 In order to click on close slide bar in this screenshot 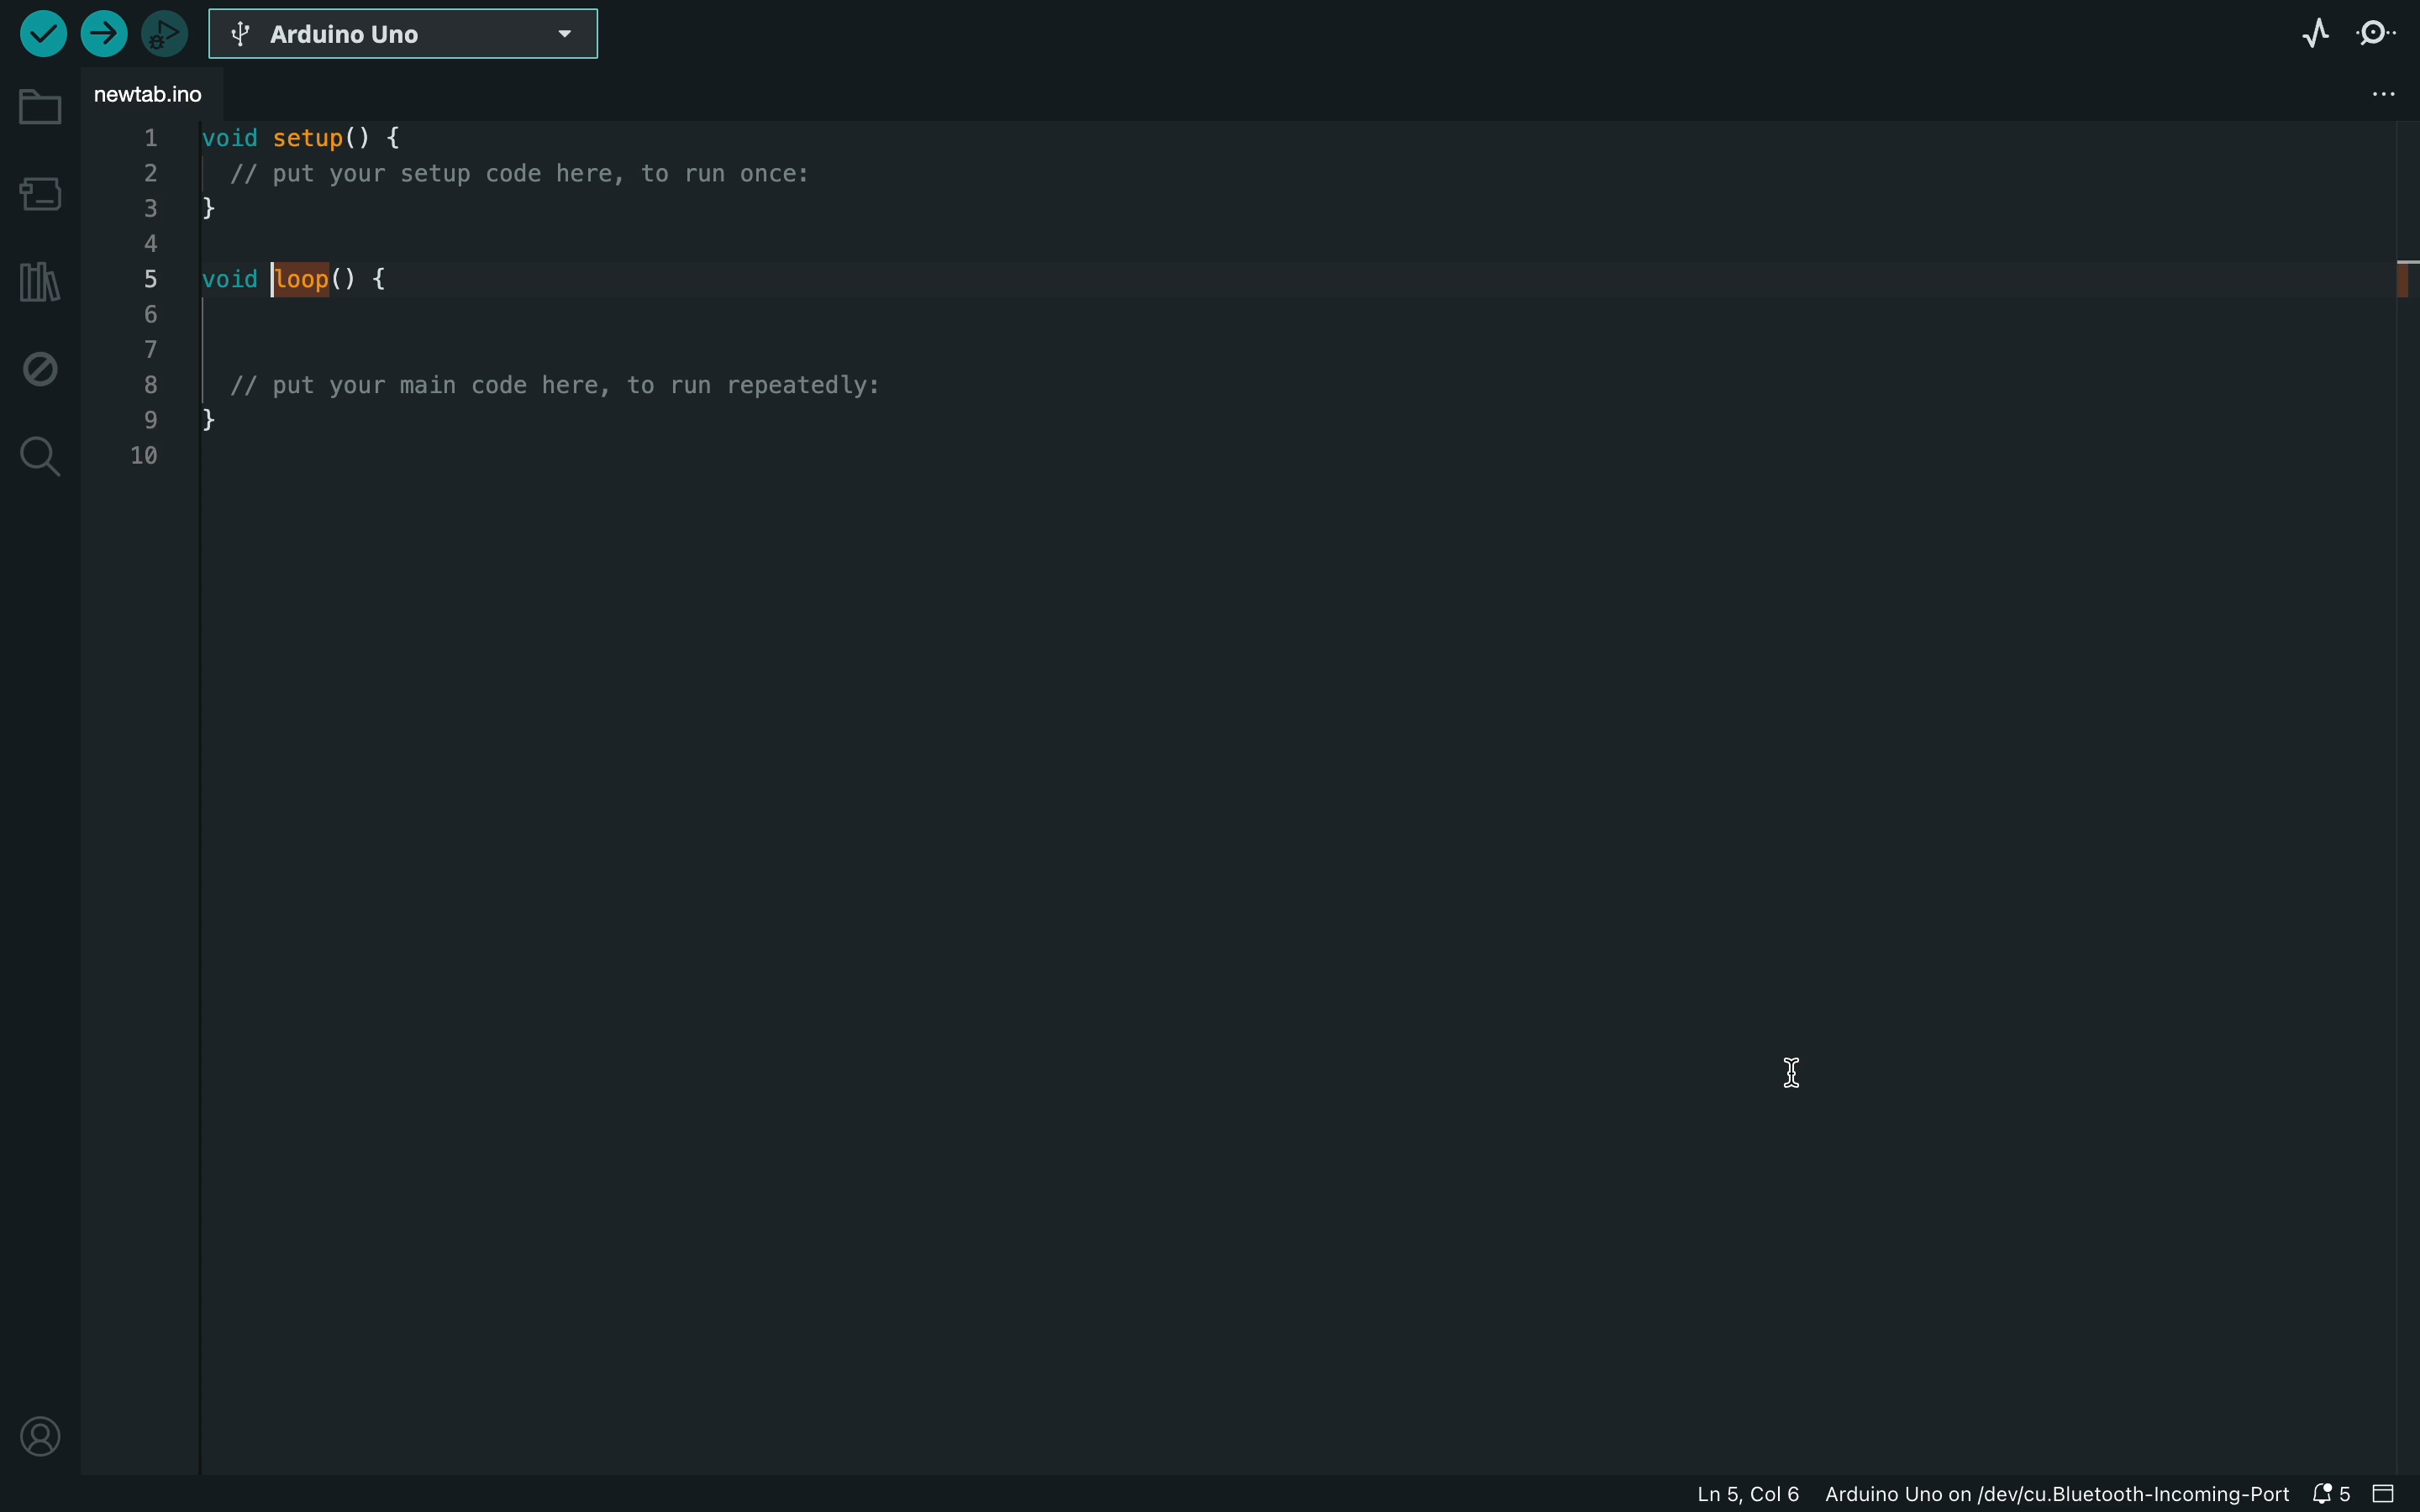, I will do `click(2390, 1495)`.